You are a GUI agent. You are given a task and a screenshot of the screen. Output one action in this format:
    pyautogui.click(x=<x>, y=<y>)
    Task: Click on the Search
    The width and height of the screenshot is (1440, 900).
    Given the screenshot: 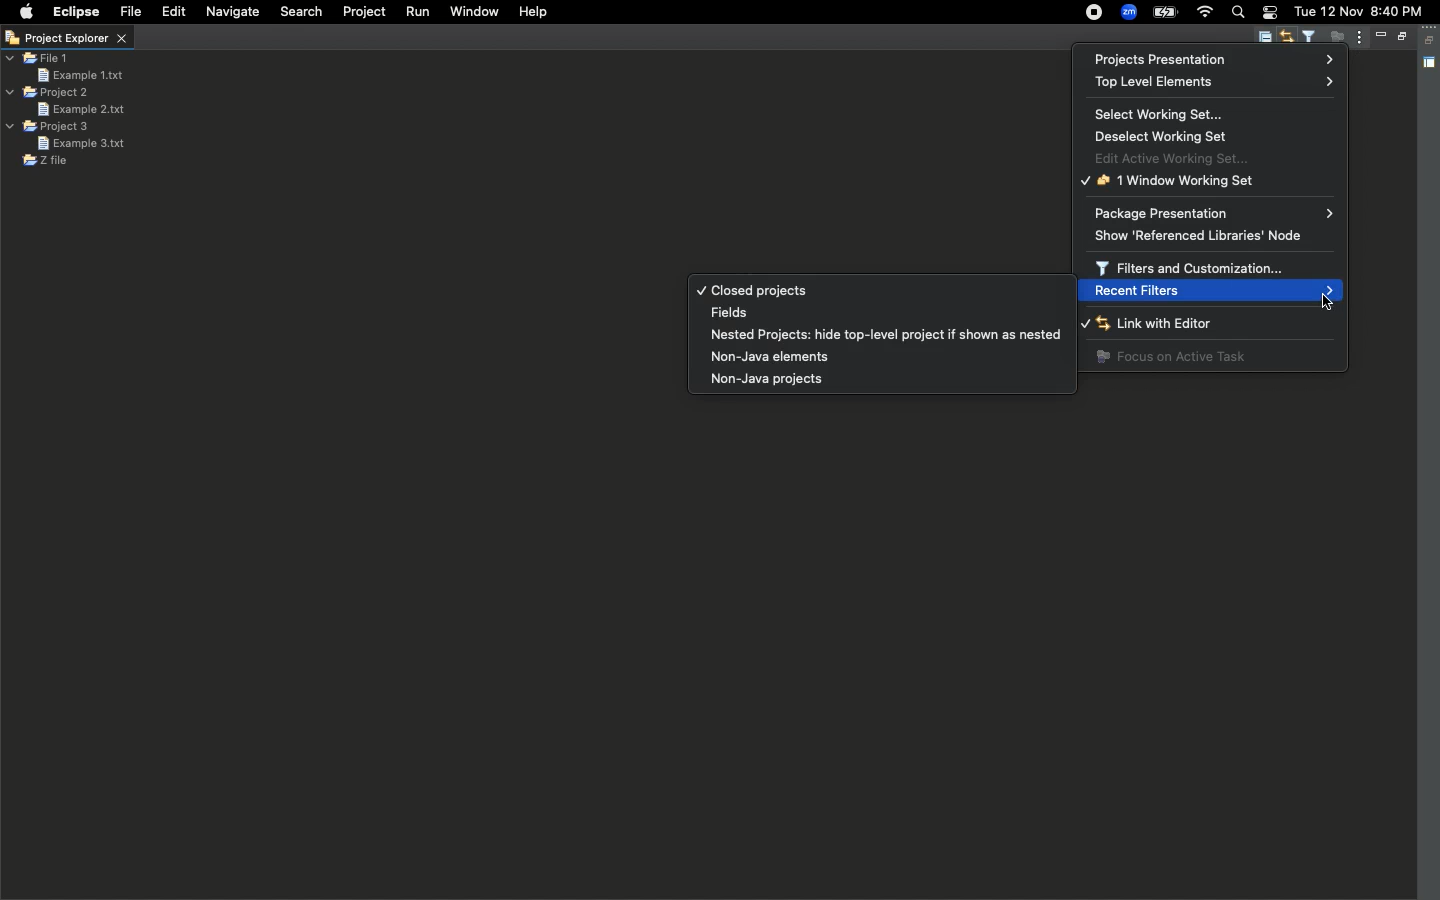 What is the action you would take?
    pyautogui.click(x=1238, y=14)
    